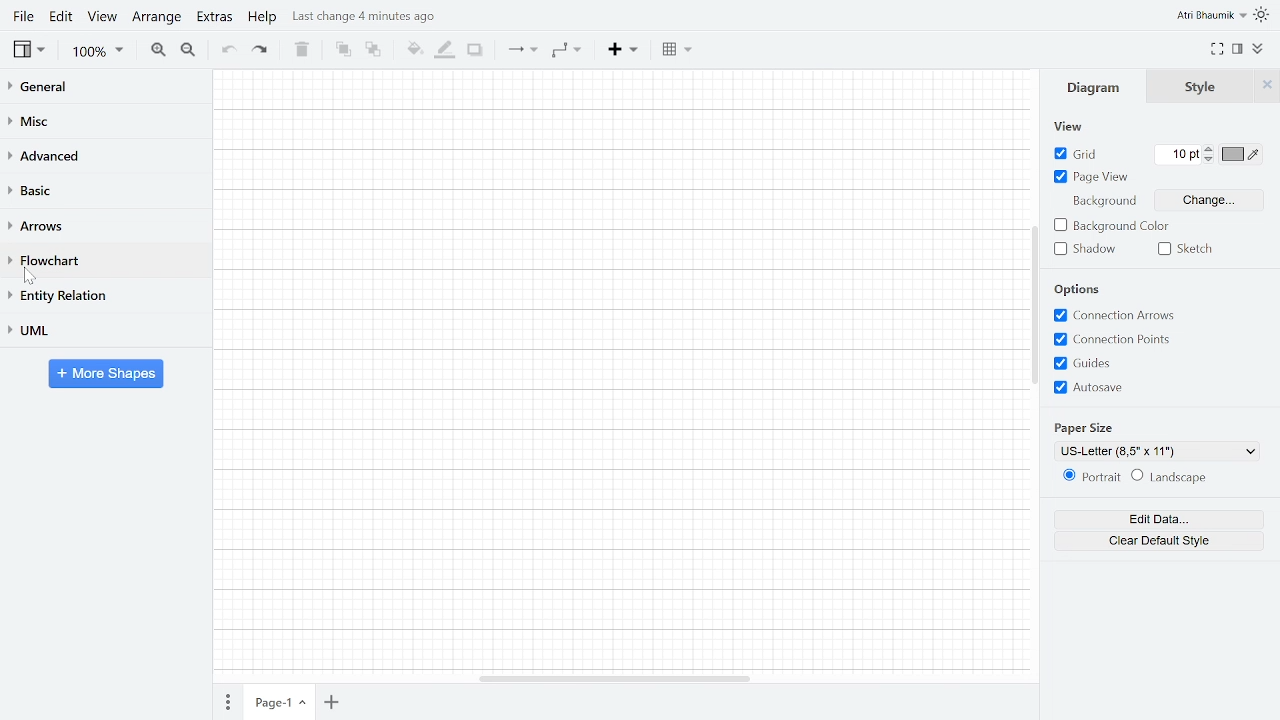 Image resolution: width=1280 pixels, height=720 pixels. What do you see at coordinates (1240, 50) in the screenshot?
I see `Format` at bounding box center [1240, 50].